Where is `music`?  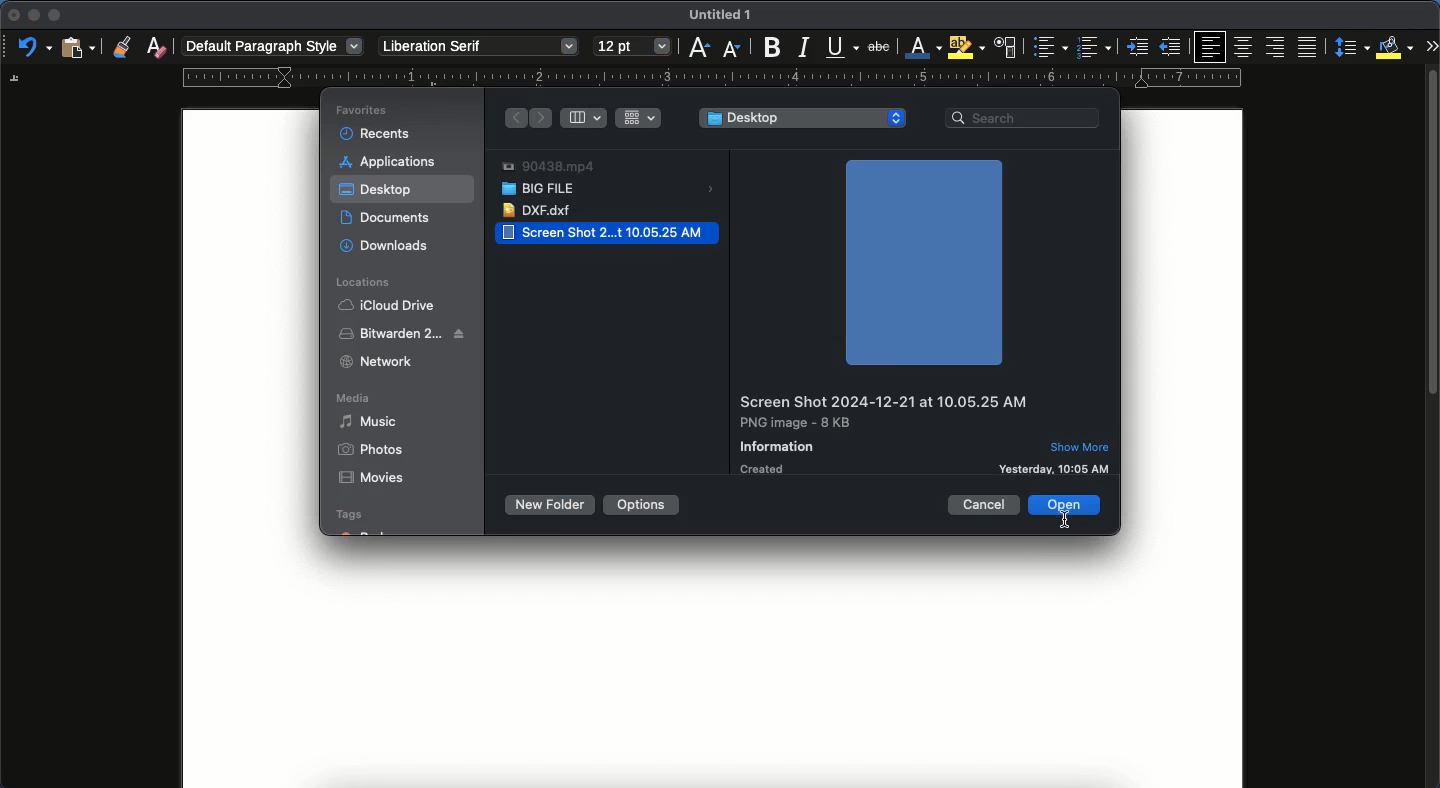
music is located at coordinates (371, 421).